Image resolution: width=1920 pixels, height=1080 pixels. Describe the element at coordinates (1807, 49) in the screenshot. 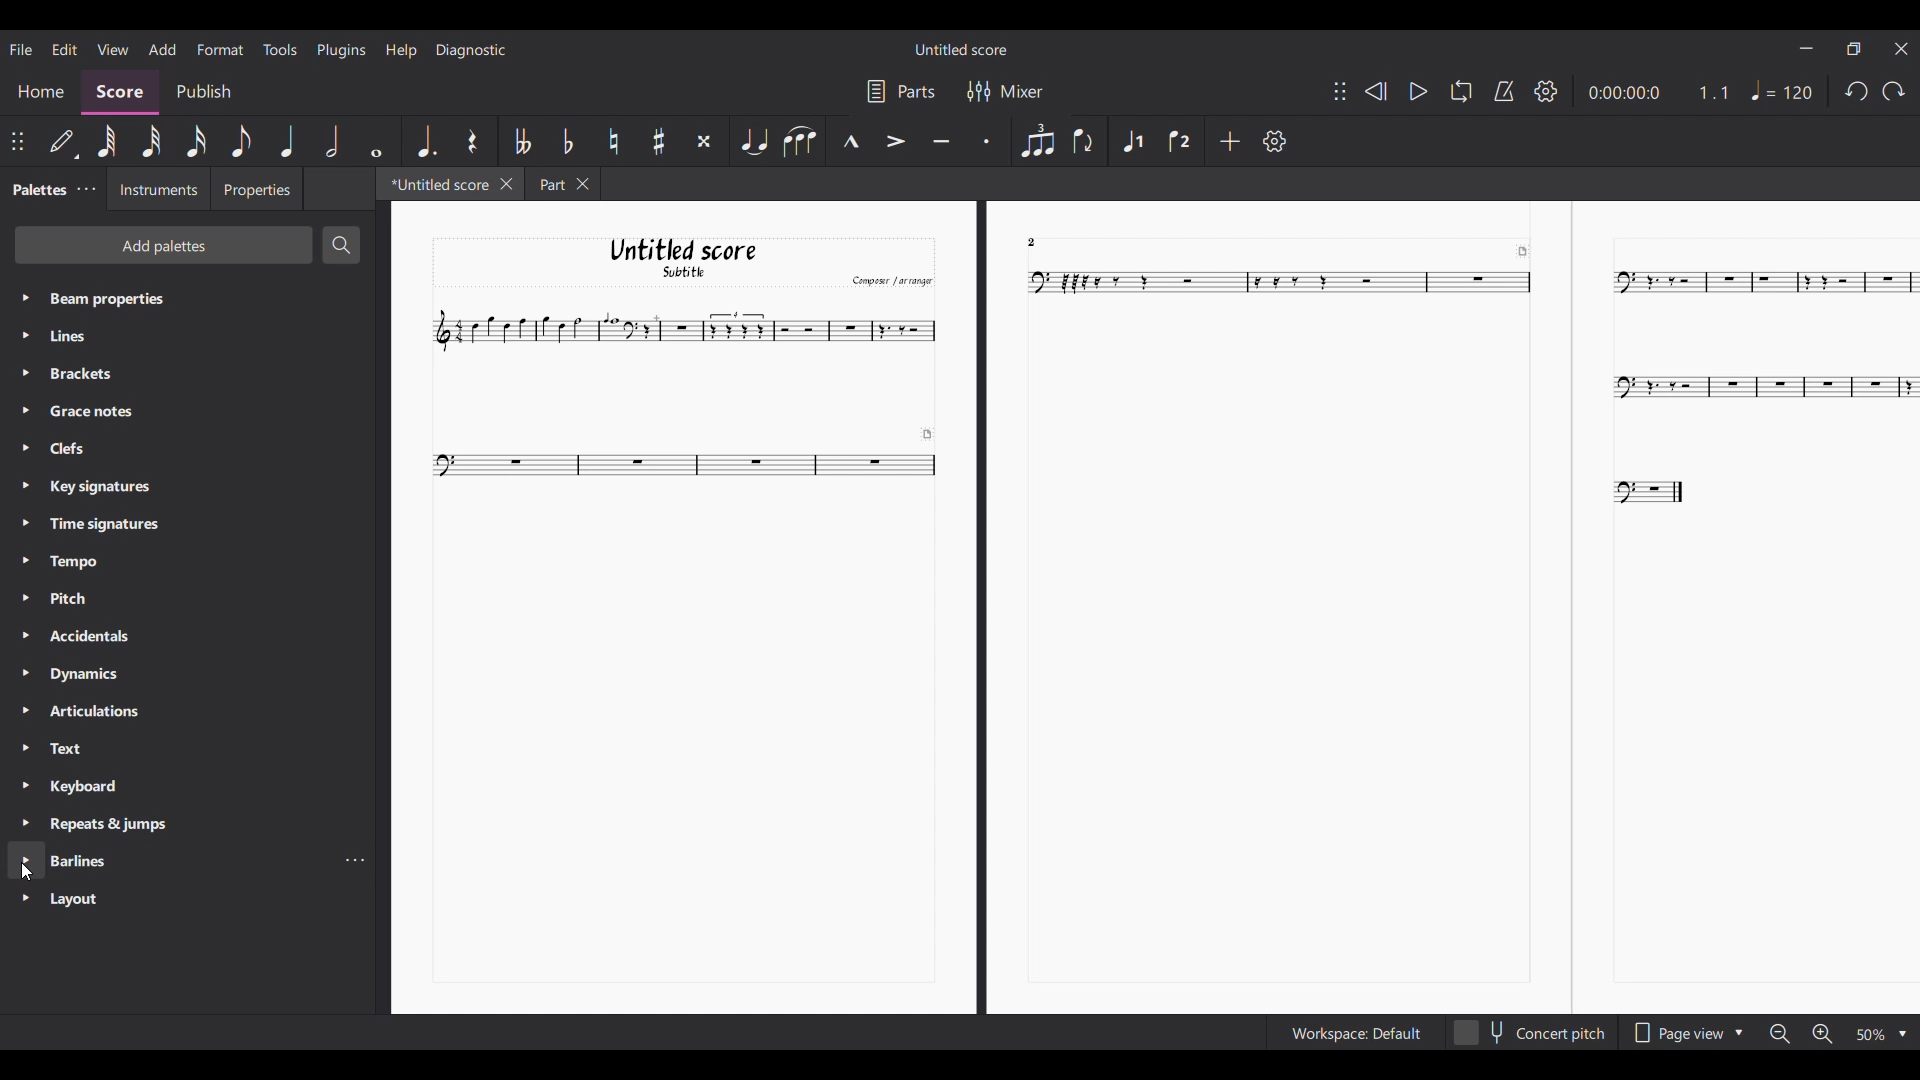

I see `Minimize` at that location.